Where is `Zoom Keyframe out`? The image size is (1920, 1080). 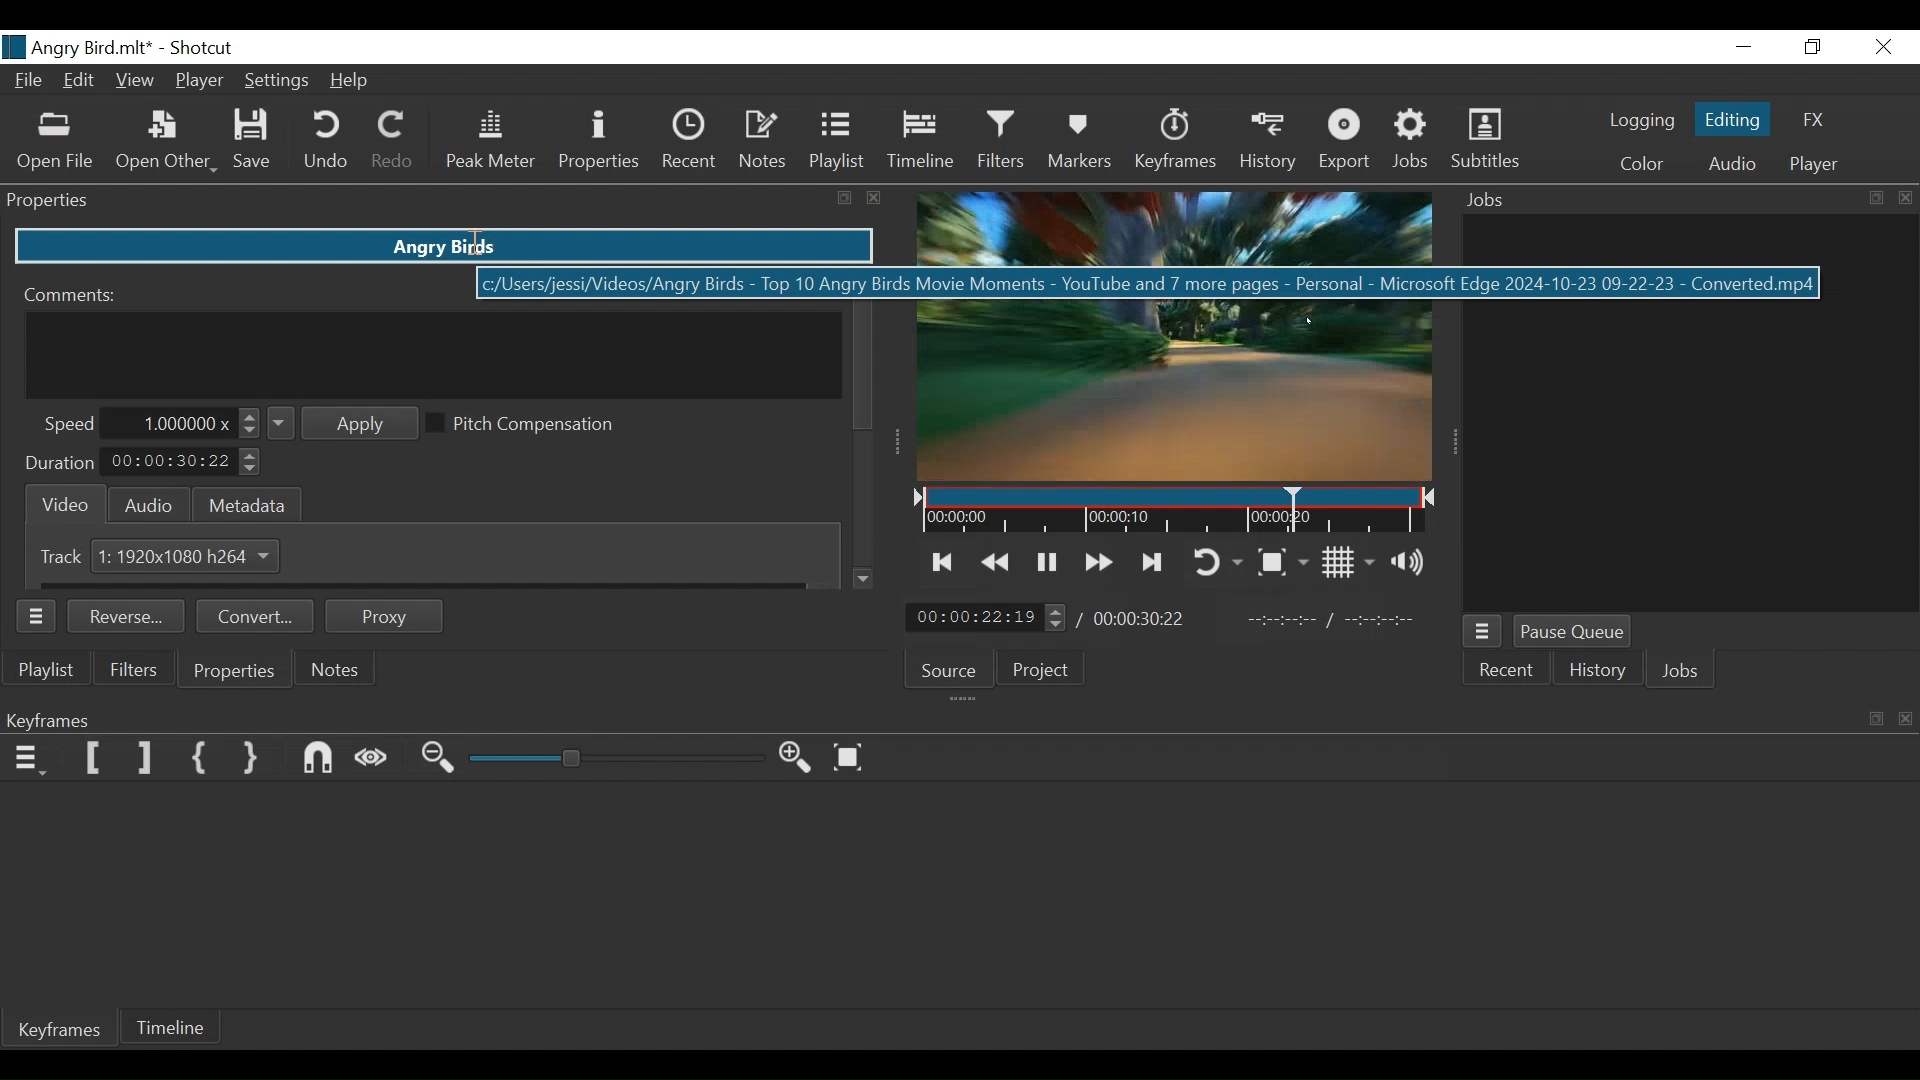 Zoom Keyframe out is located at coordinates (441, 760).